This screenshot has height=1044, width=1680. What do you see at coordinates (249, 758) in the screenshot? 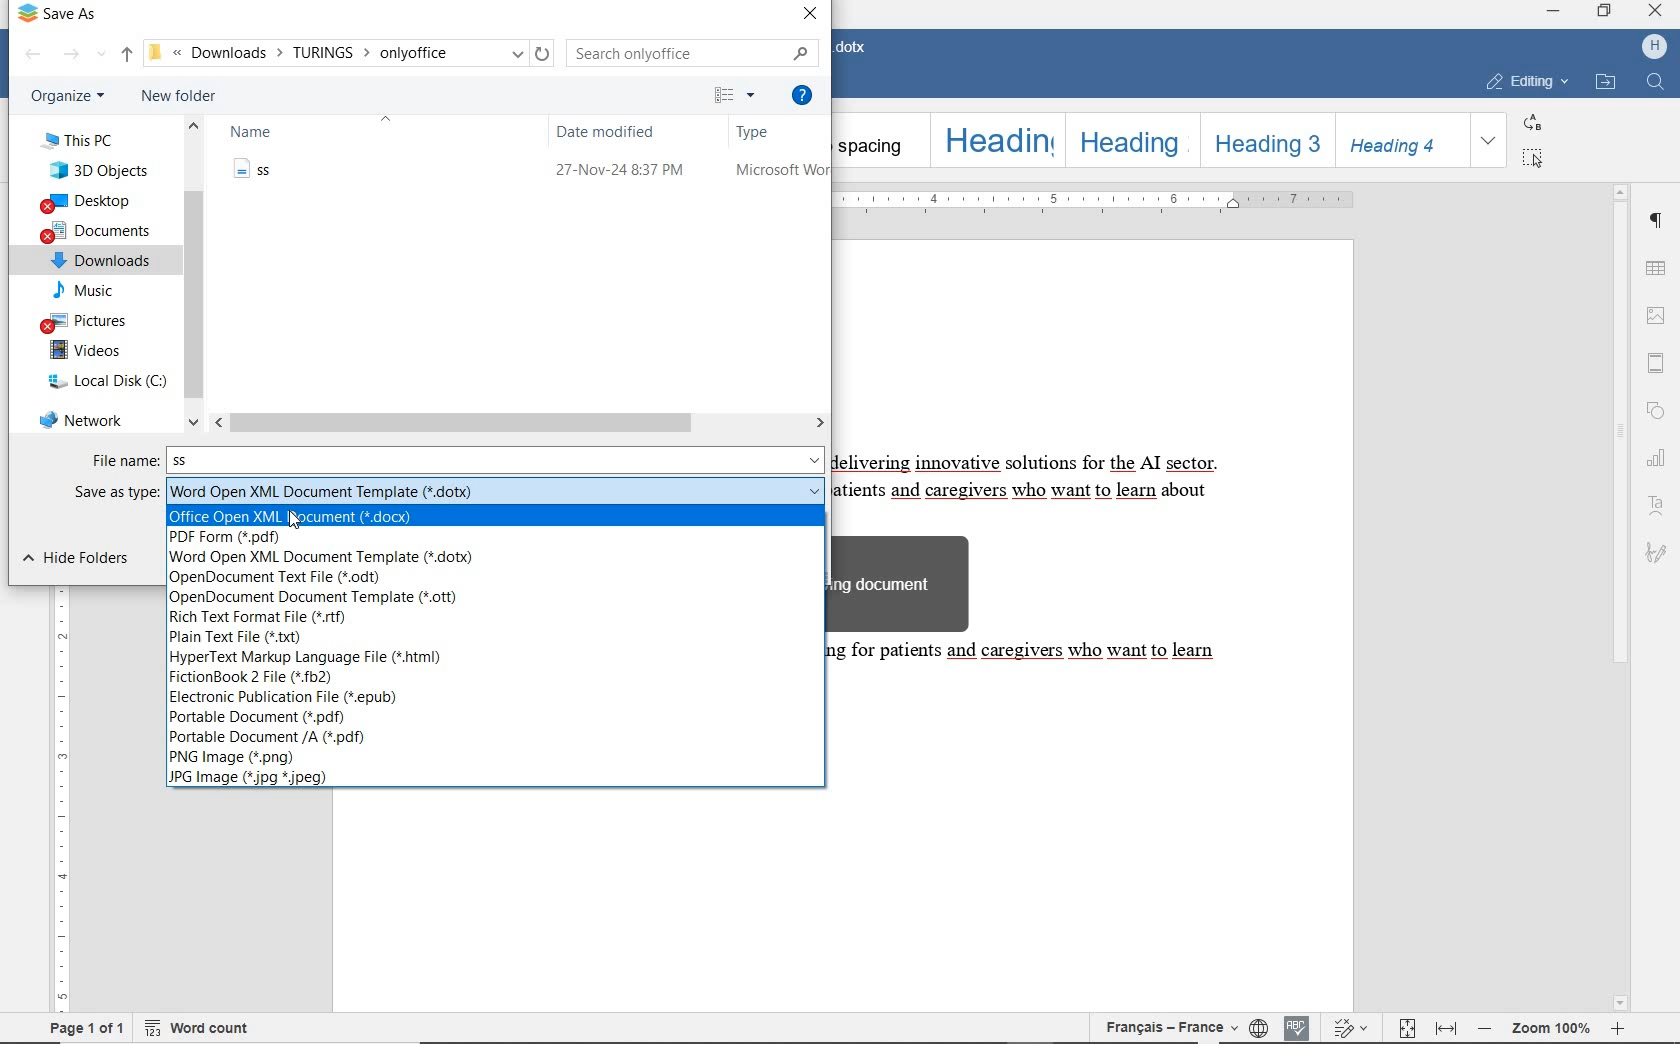
I see `png` at bounding box center [249, 758].